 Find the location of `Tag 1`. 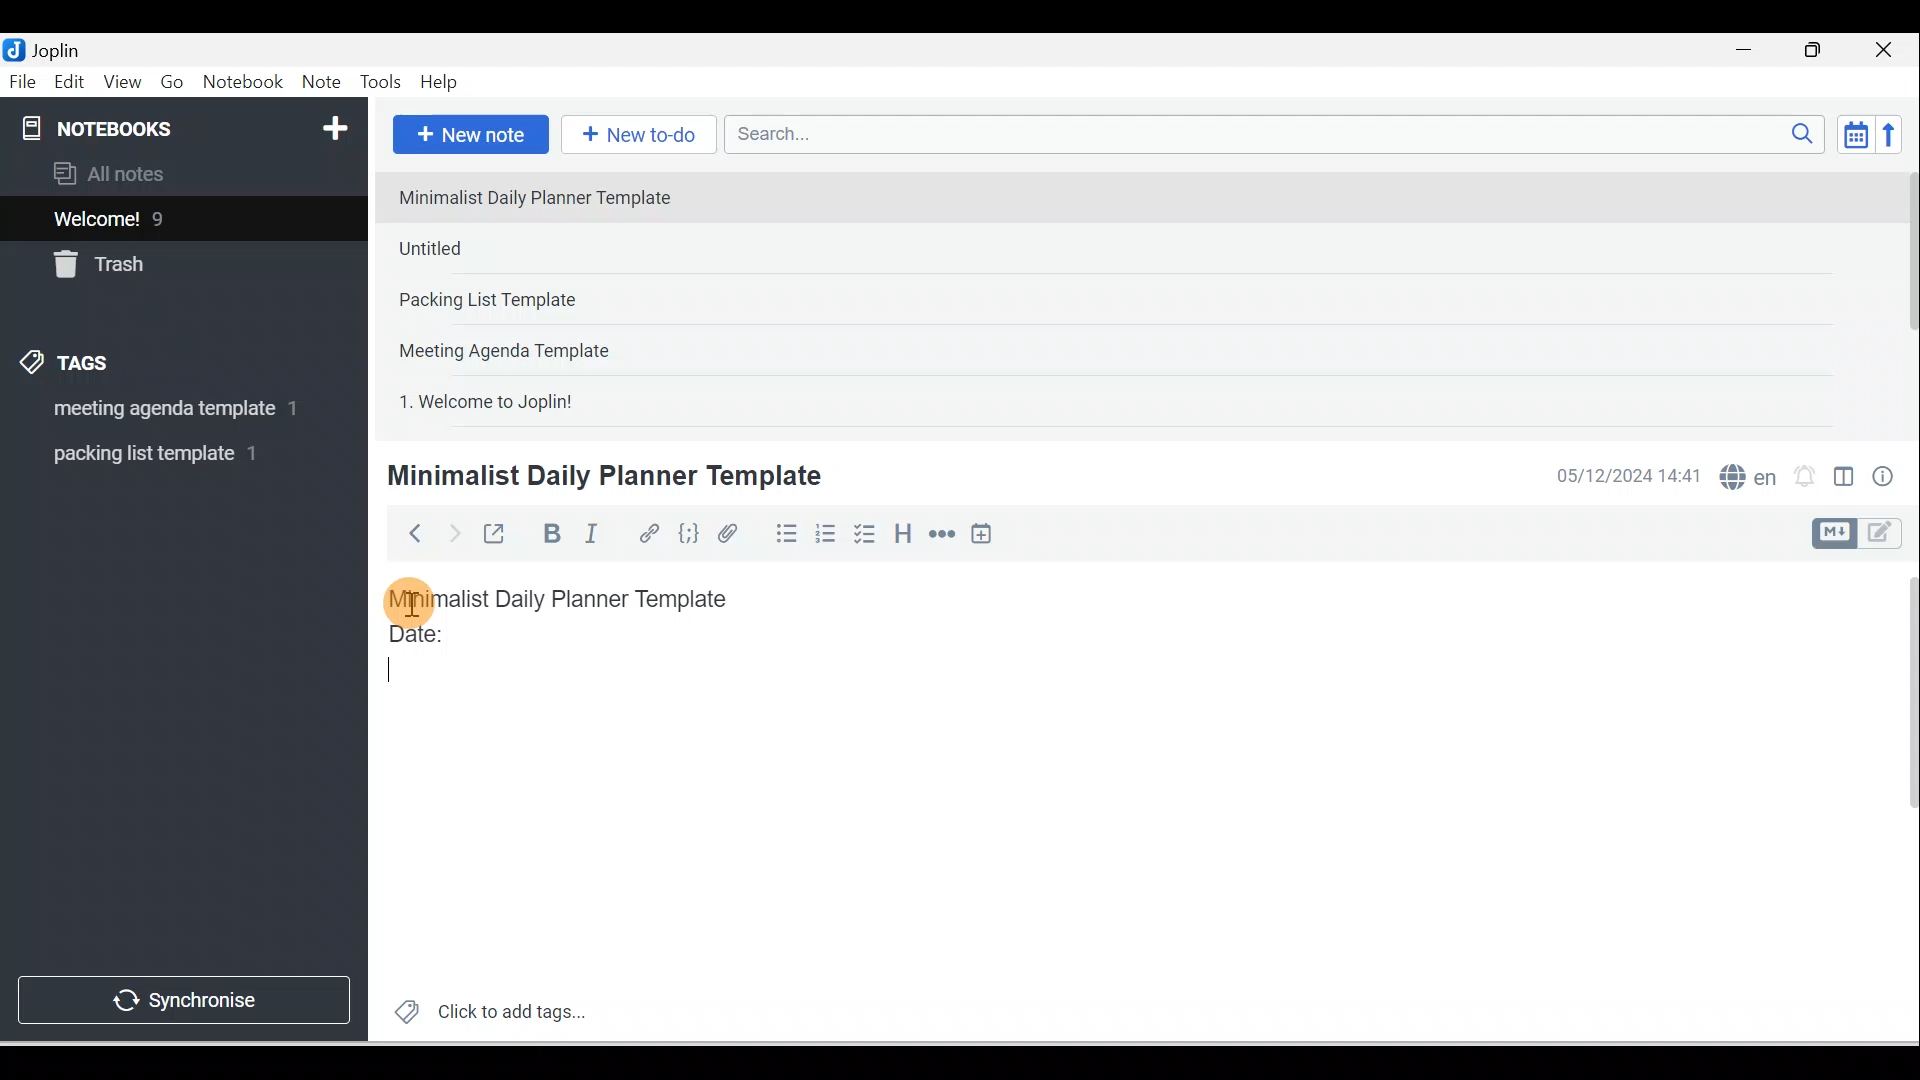

Tag 1 is located at coordinates (157, 410).